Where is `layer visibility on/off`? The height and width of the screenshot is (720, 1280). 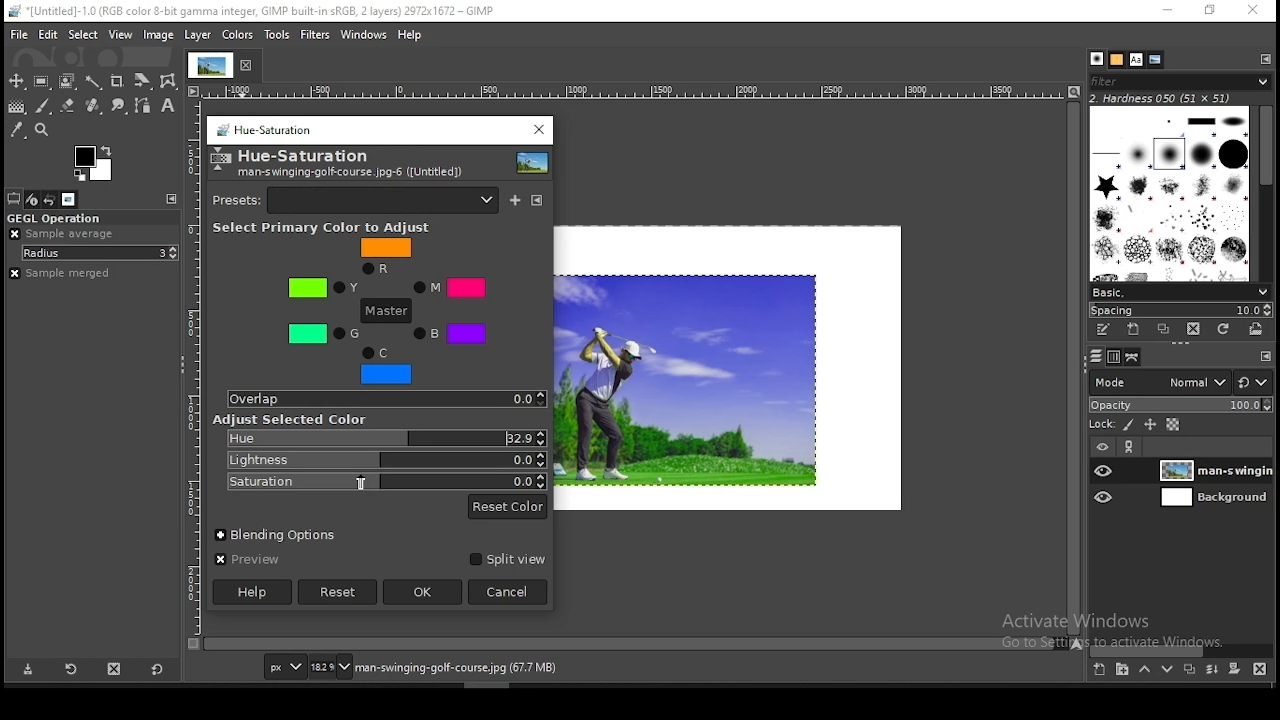 layer visibility on/off is located at coordinates (1101, 497).